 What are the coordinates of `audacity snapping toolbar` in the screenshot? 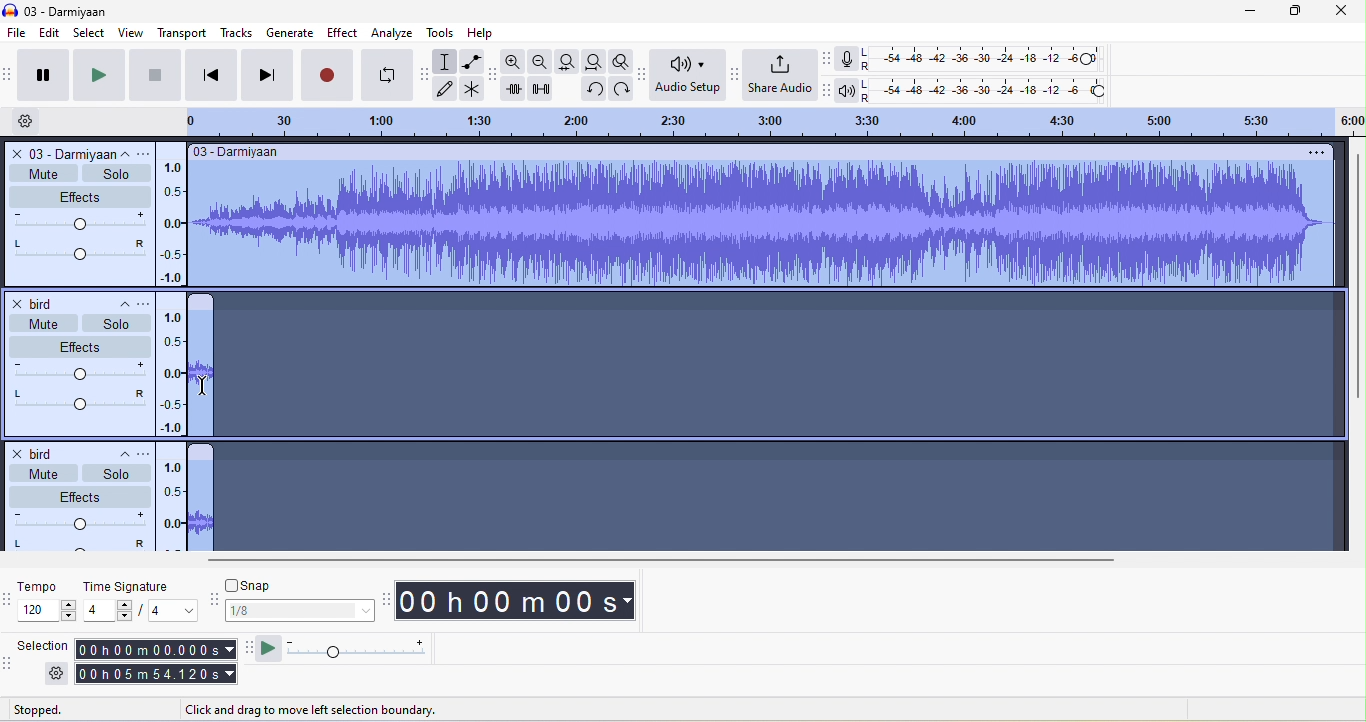 It's located at (210, 600).